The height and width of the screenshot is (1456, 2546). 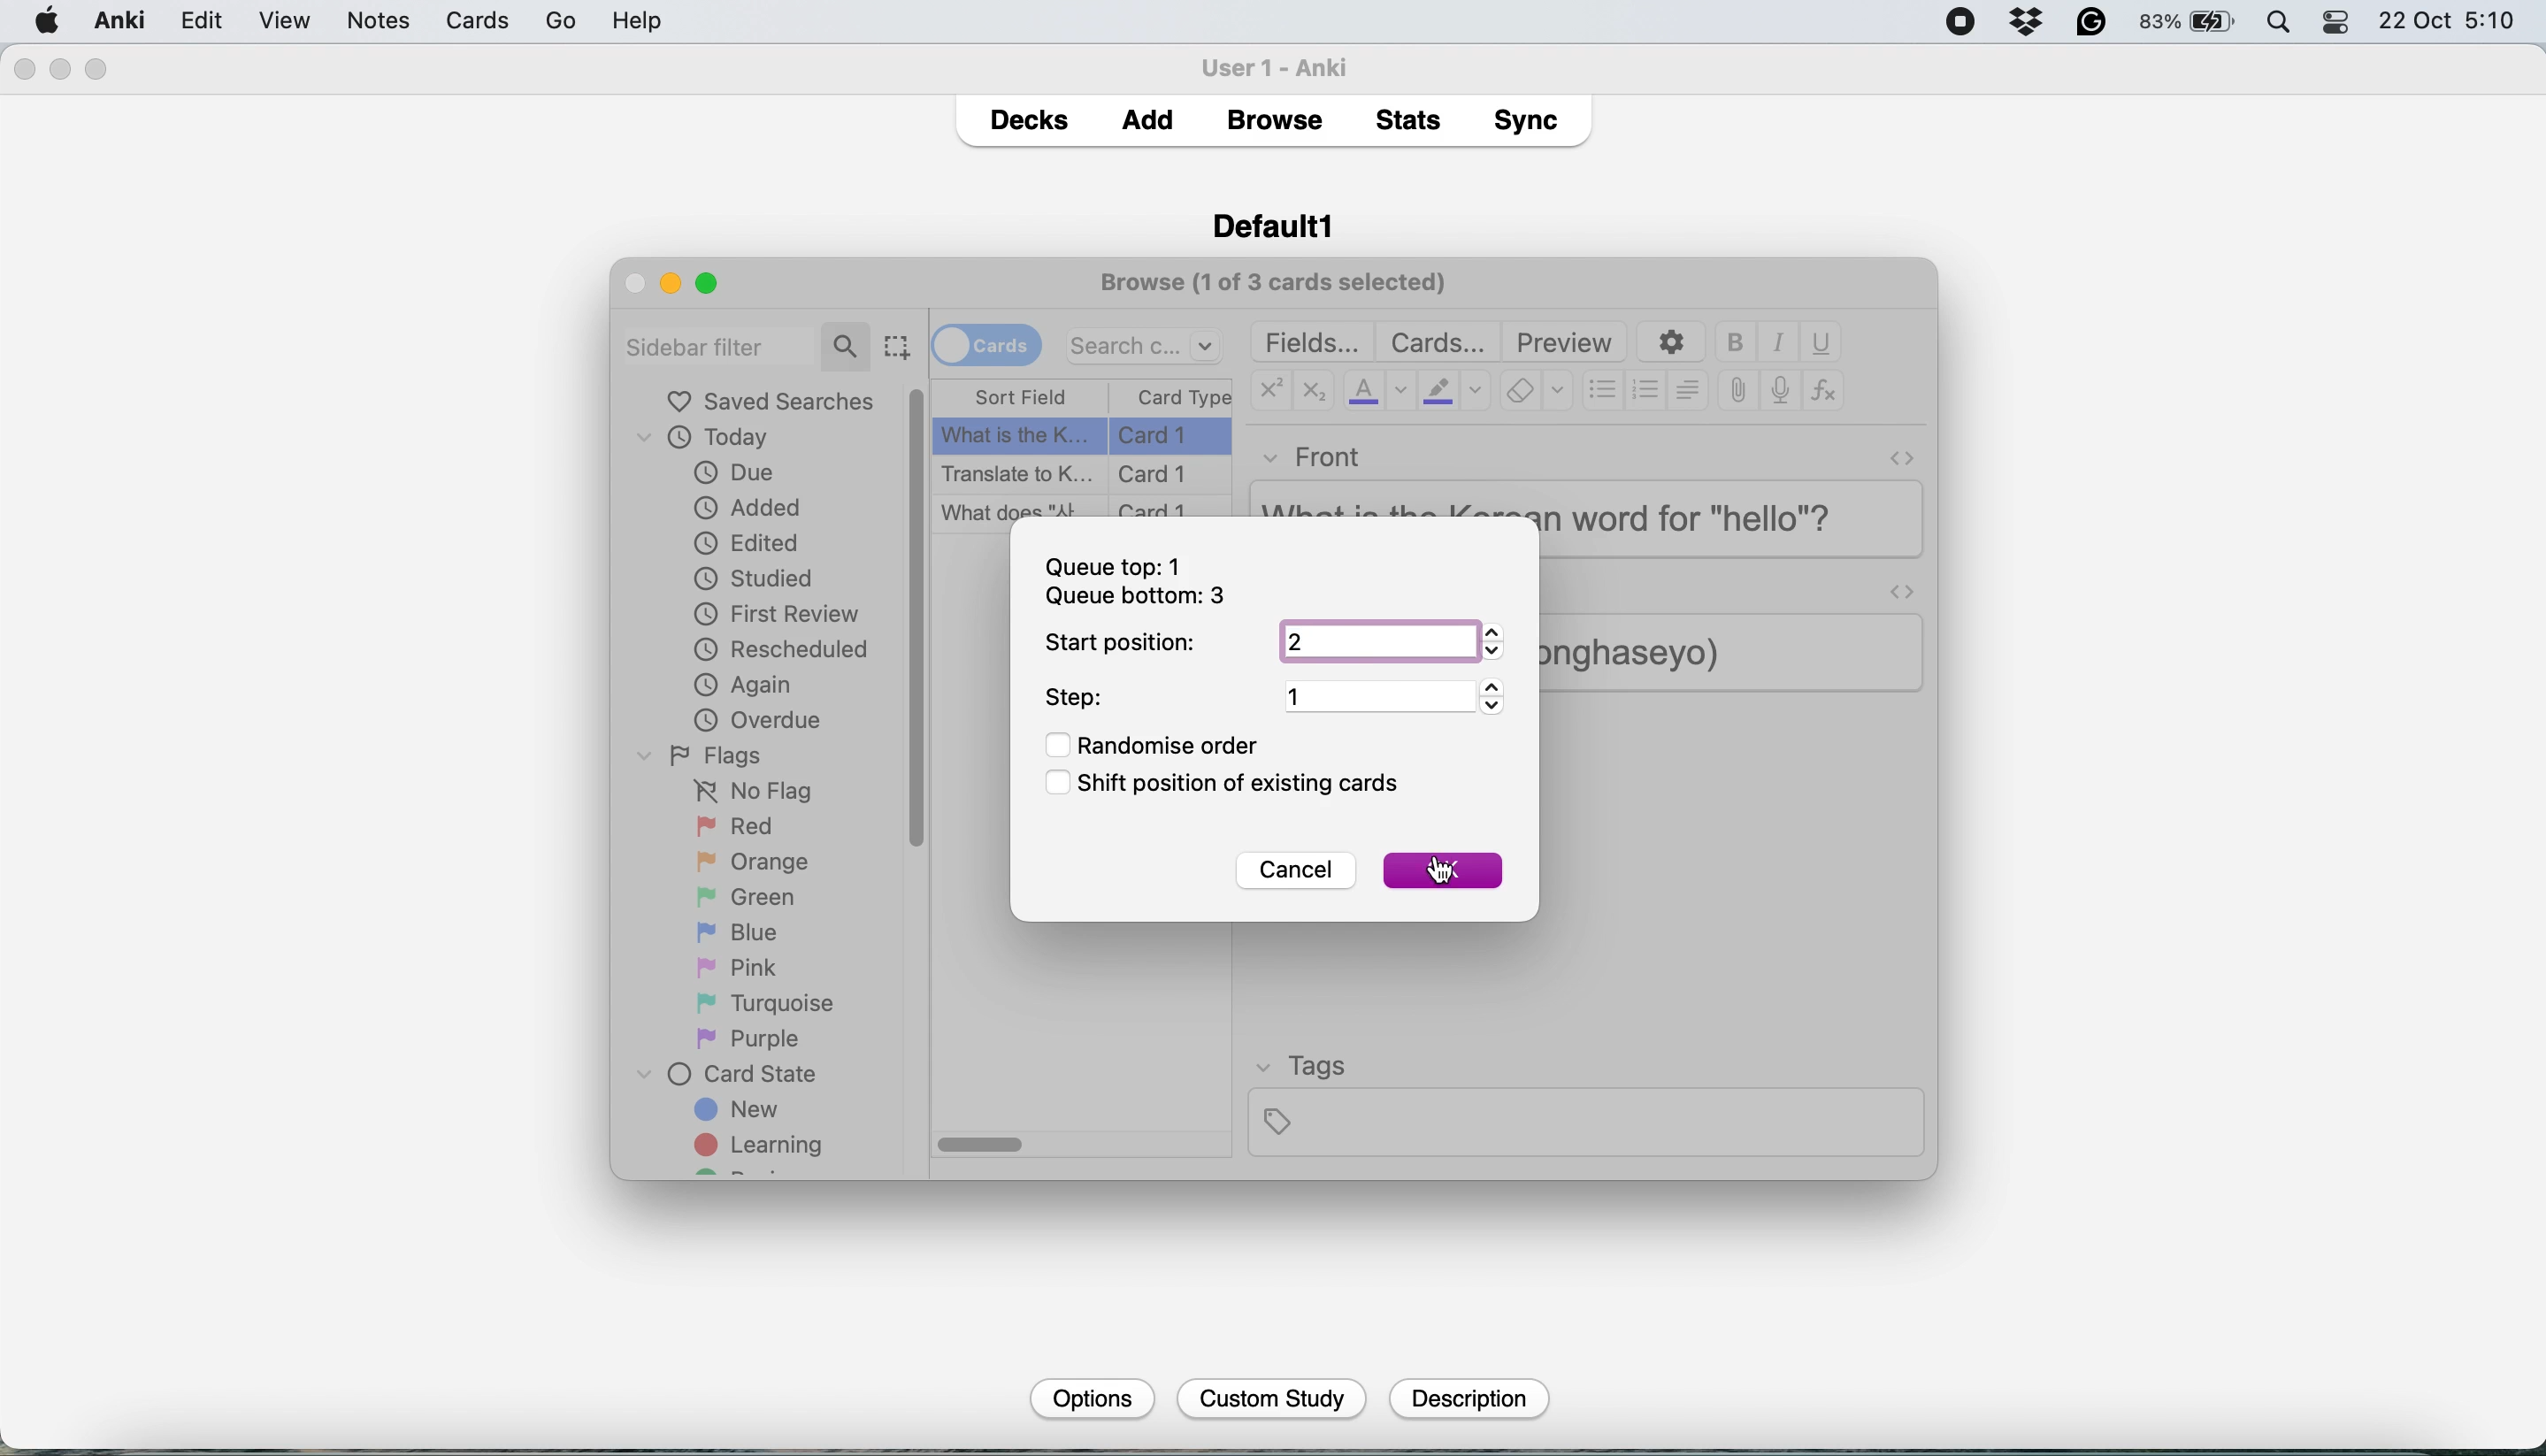 What do you see at coordinates (23, 70) in the screenshot?
I see `close` at bounding box center [23, 70].